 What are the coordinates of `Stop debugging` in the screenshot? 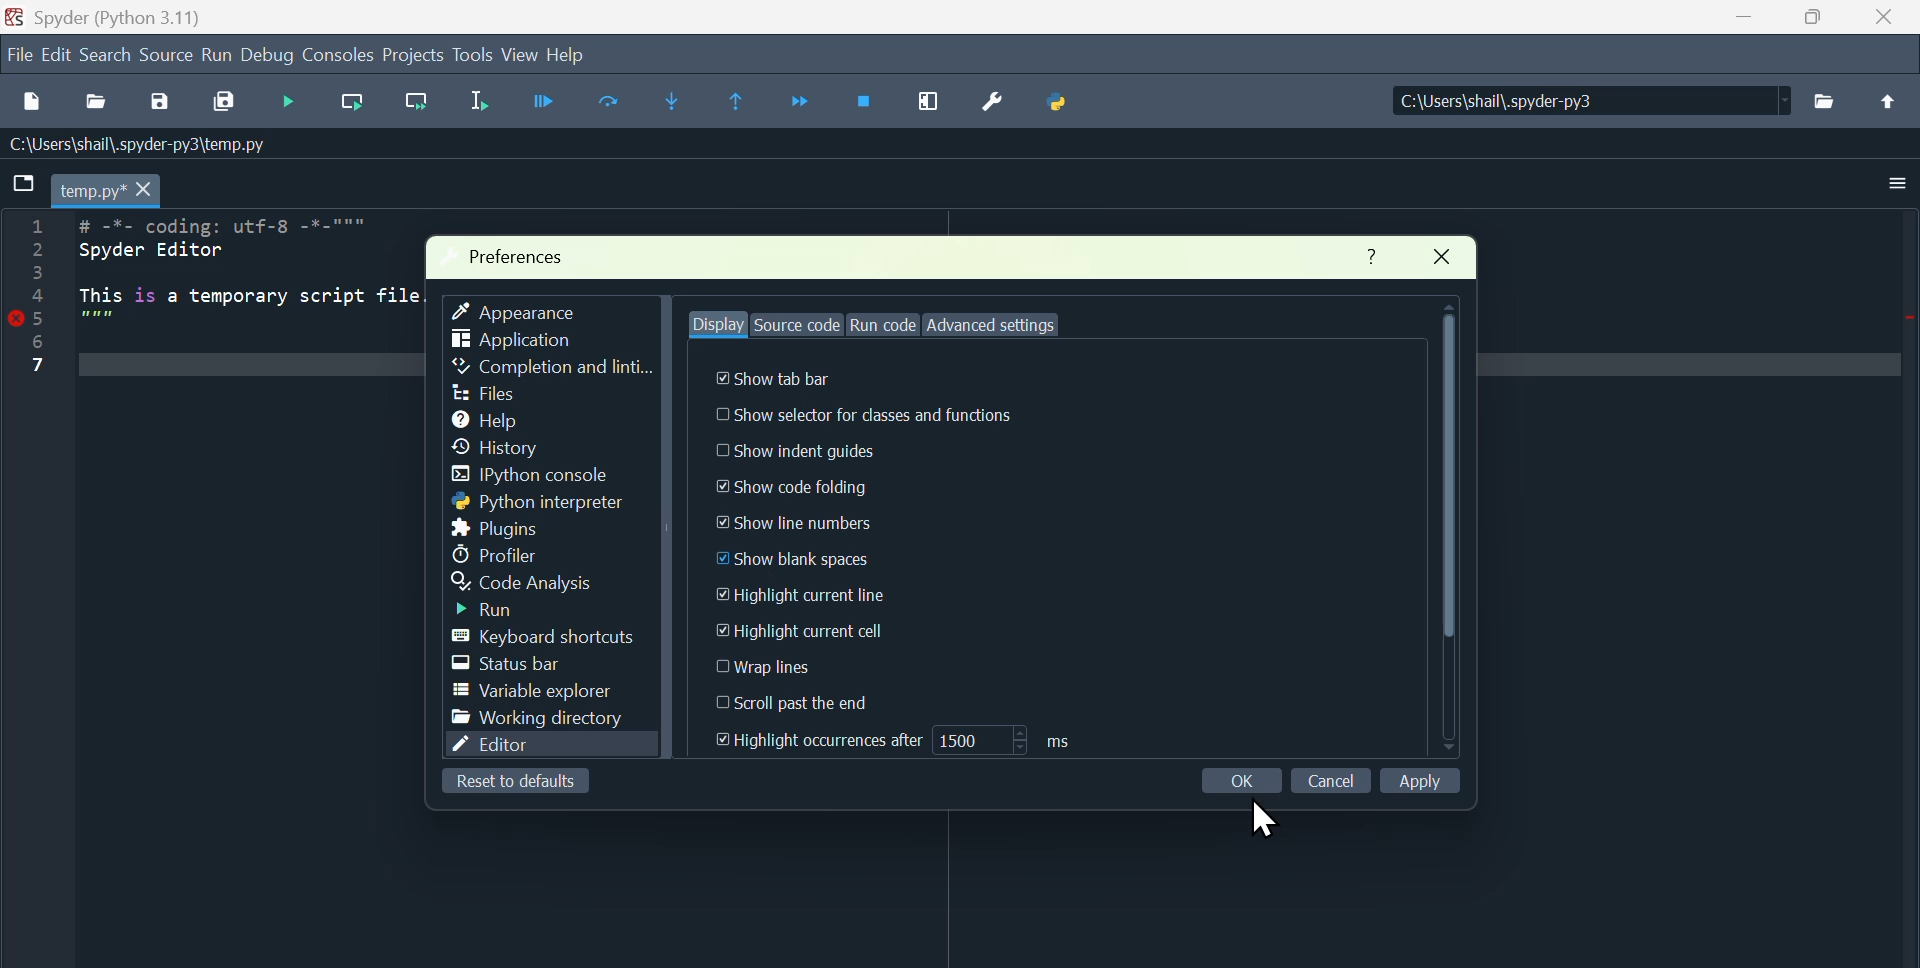 It's located at (865, 98).